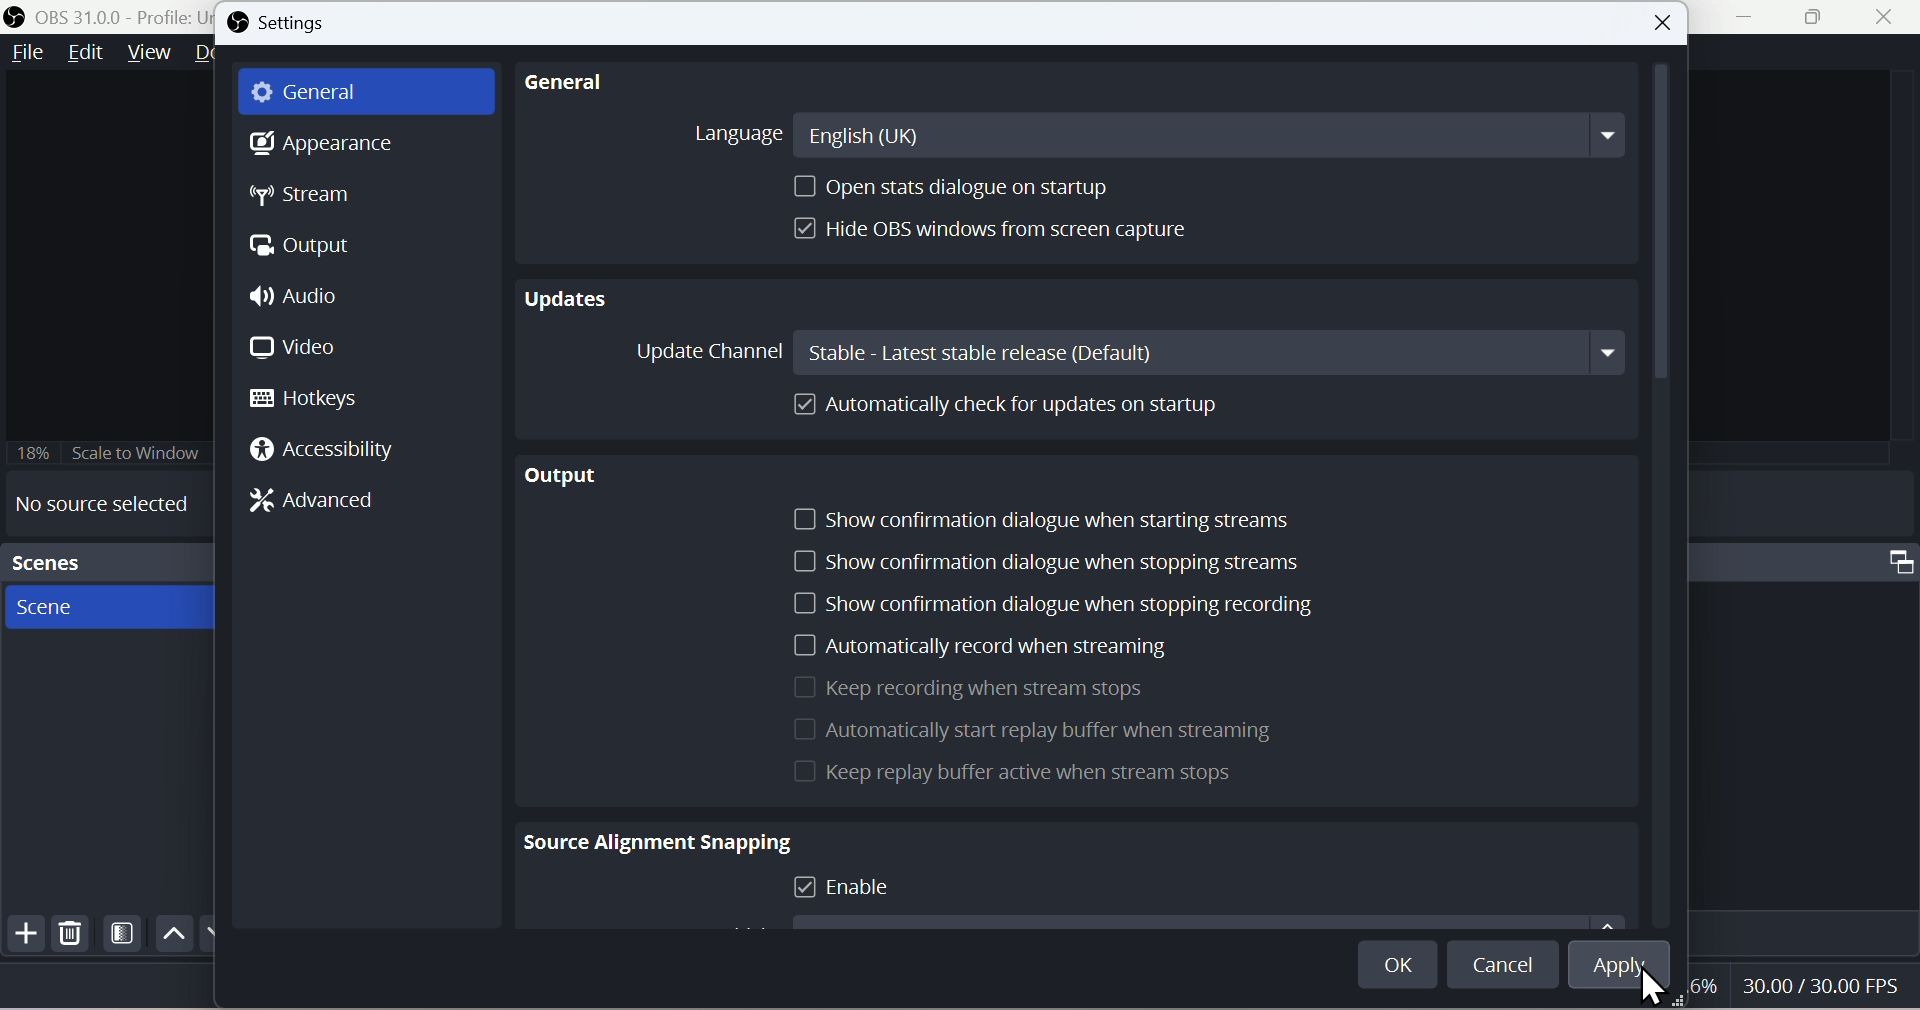 The image size is (1920, 1010). Describe the element at coordinates (84, 59) in the screenshot. I see `Edit` at that location.